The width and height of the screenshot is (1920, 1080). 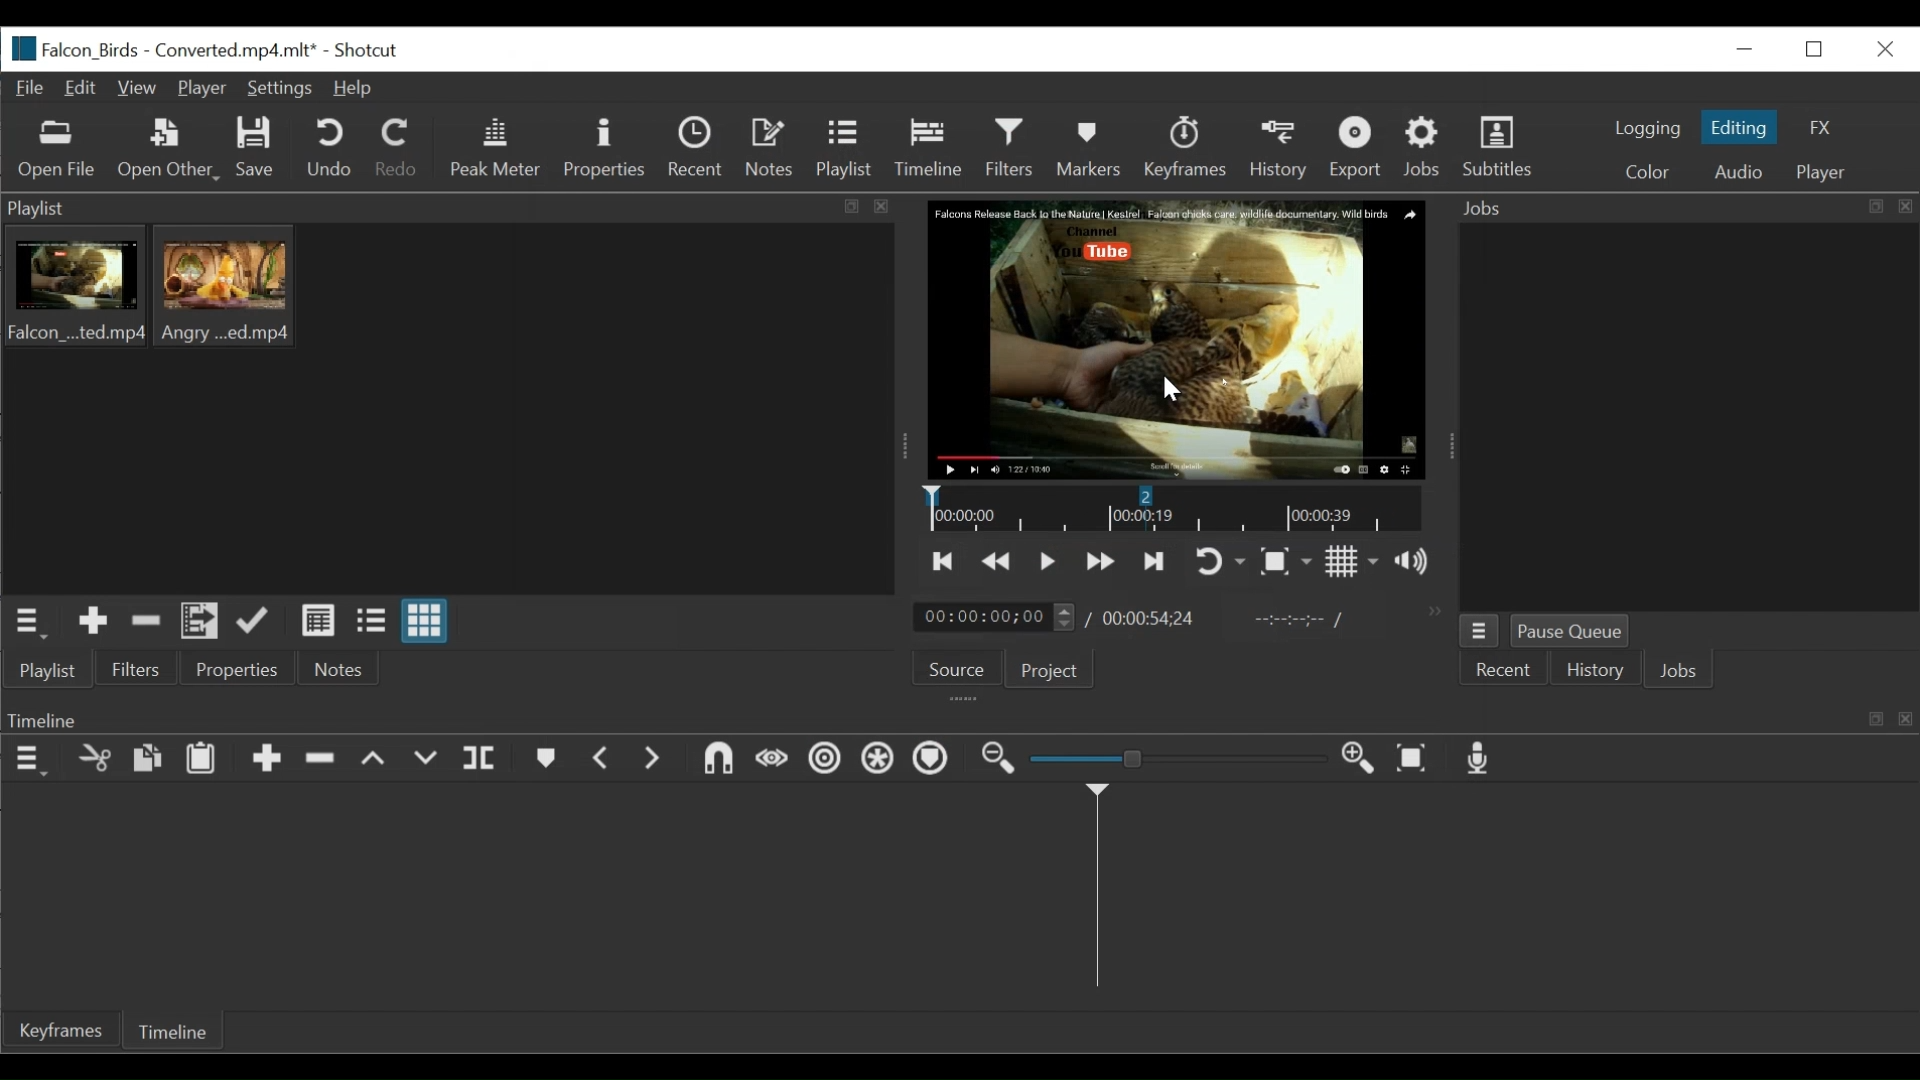 I want to click on Save, so click(x=253, y=150).